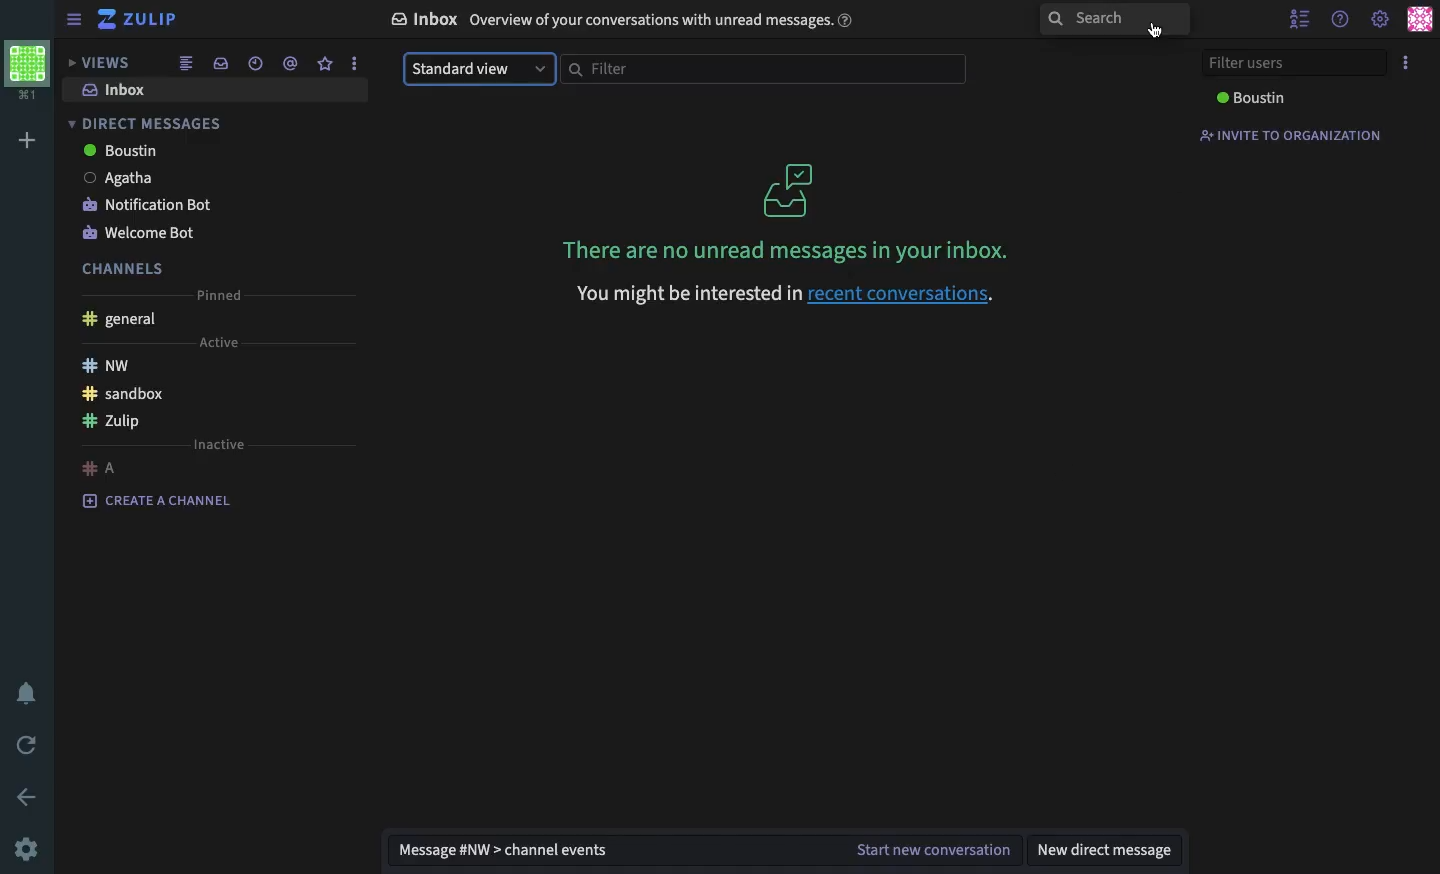 The height and width of the screenshot is (874, 1440). What do you see at coordinates (1338, 22) in the screenshot?
I see `help` at bounding box center [1338, 22].